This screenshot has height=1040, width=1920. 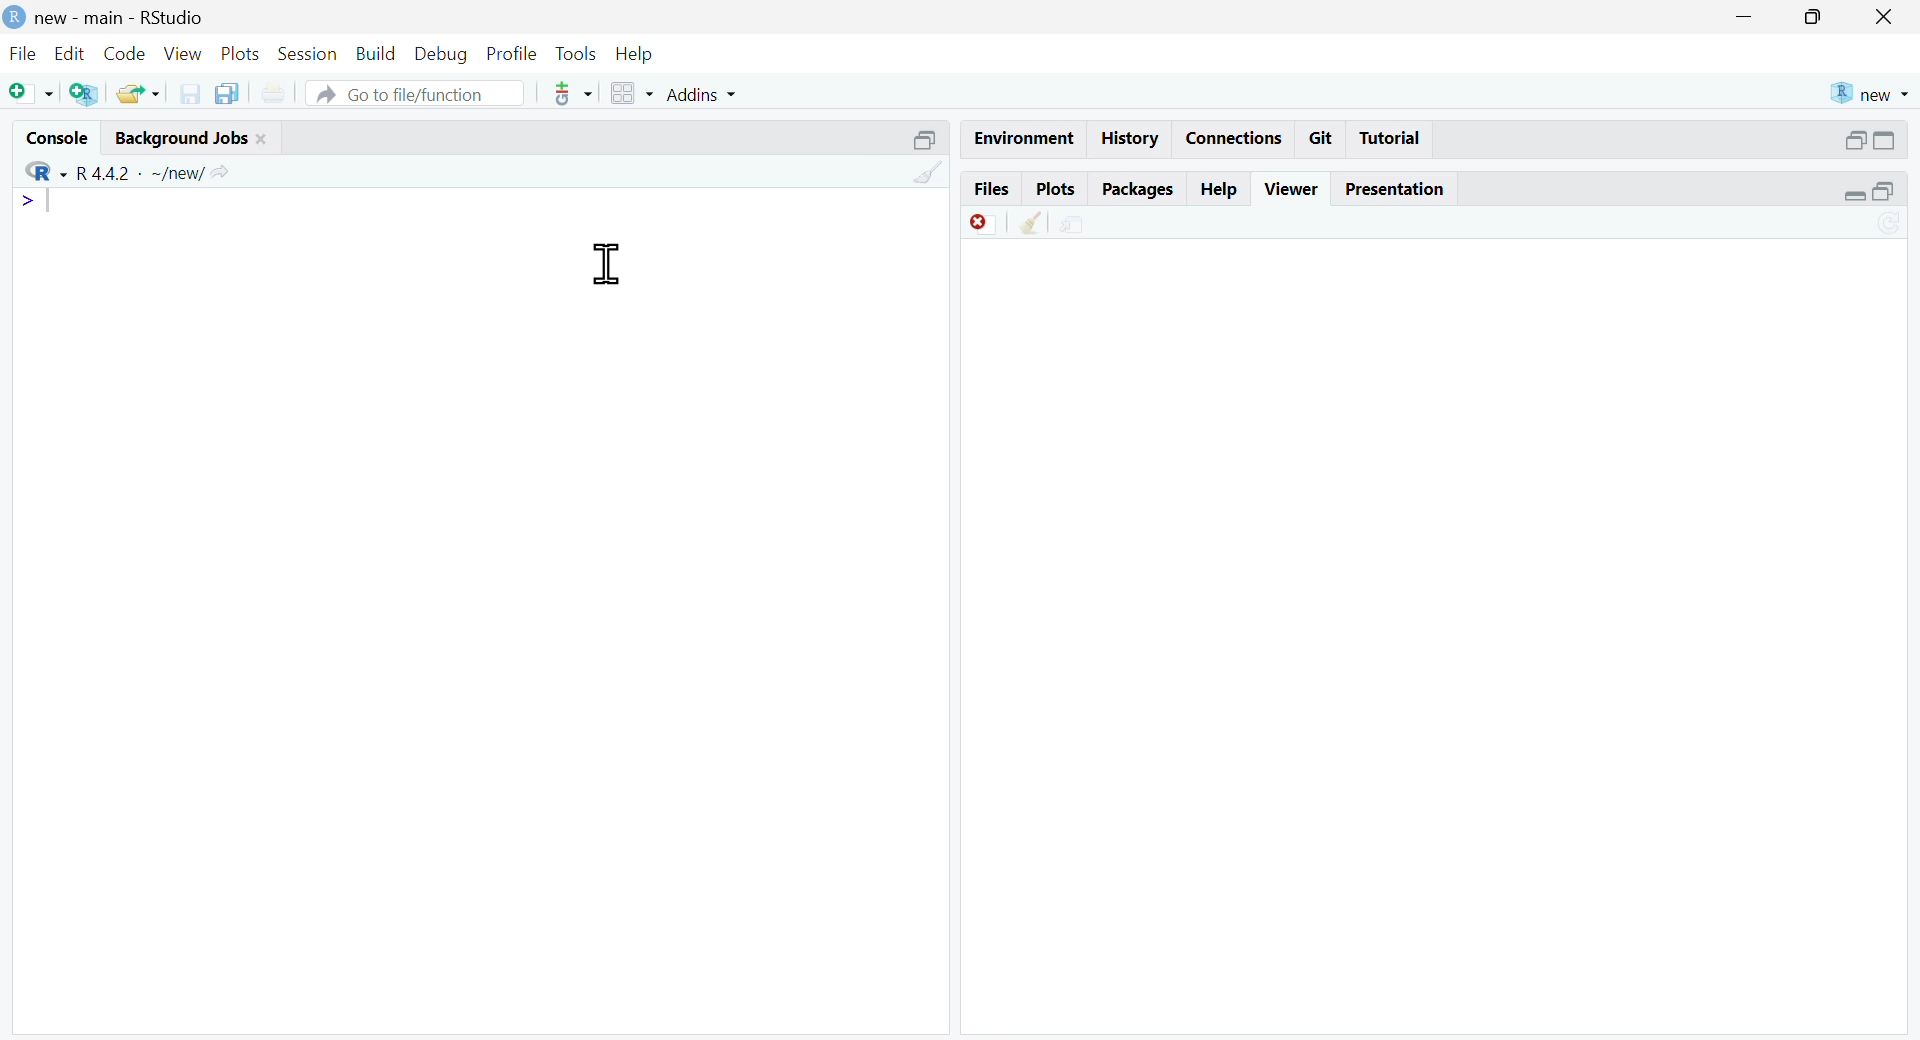 I want to click on help, so click(x=1221, y=190).